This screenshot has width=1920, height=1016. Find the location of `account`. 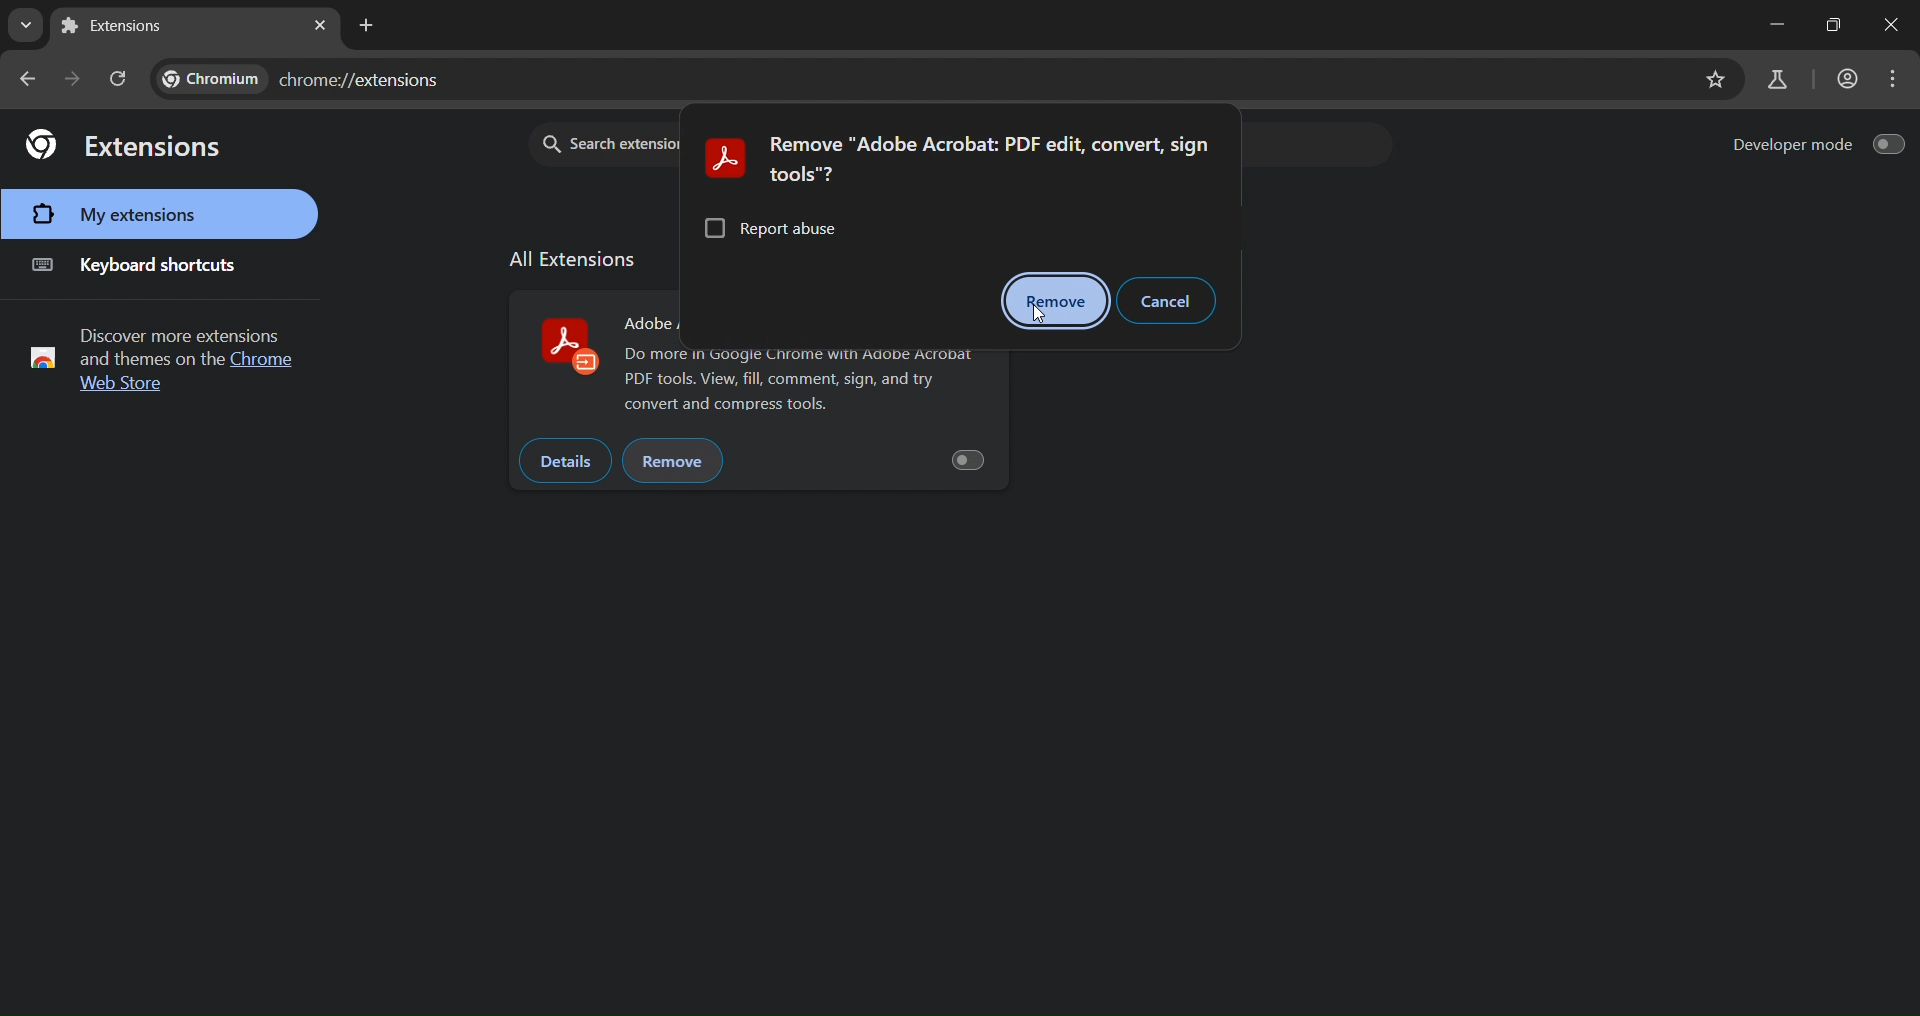

account is located at coordinates (1847, 76).